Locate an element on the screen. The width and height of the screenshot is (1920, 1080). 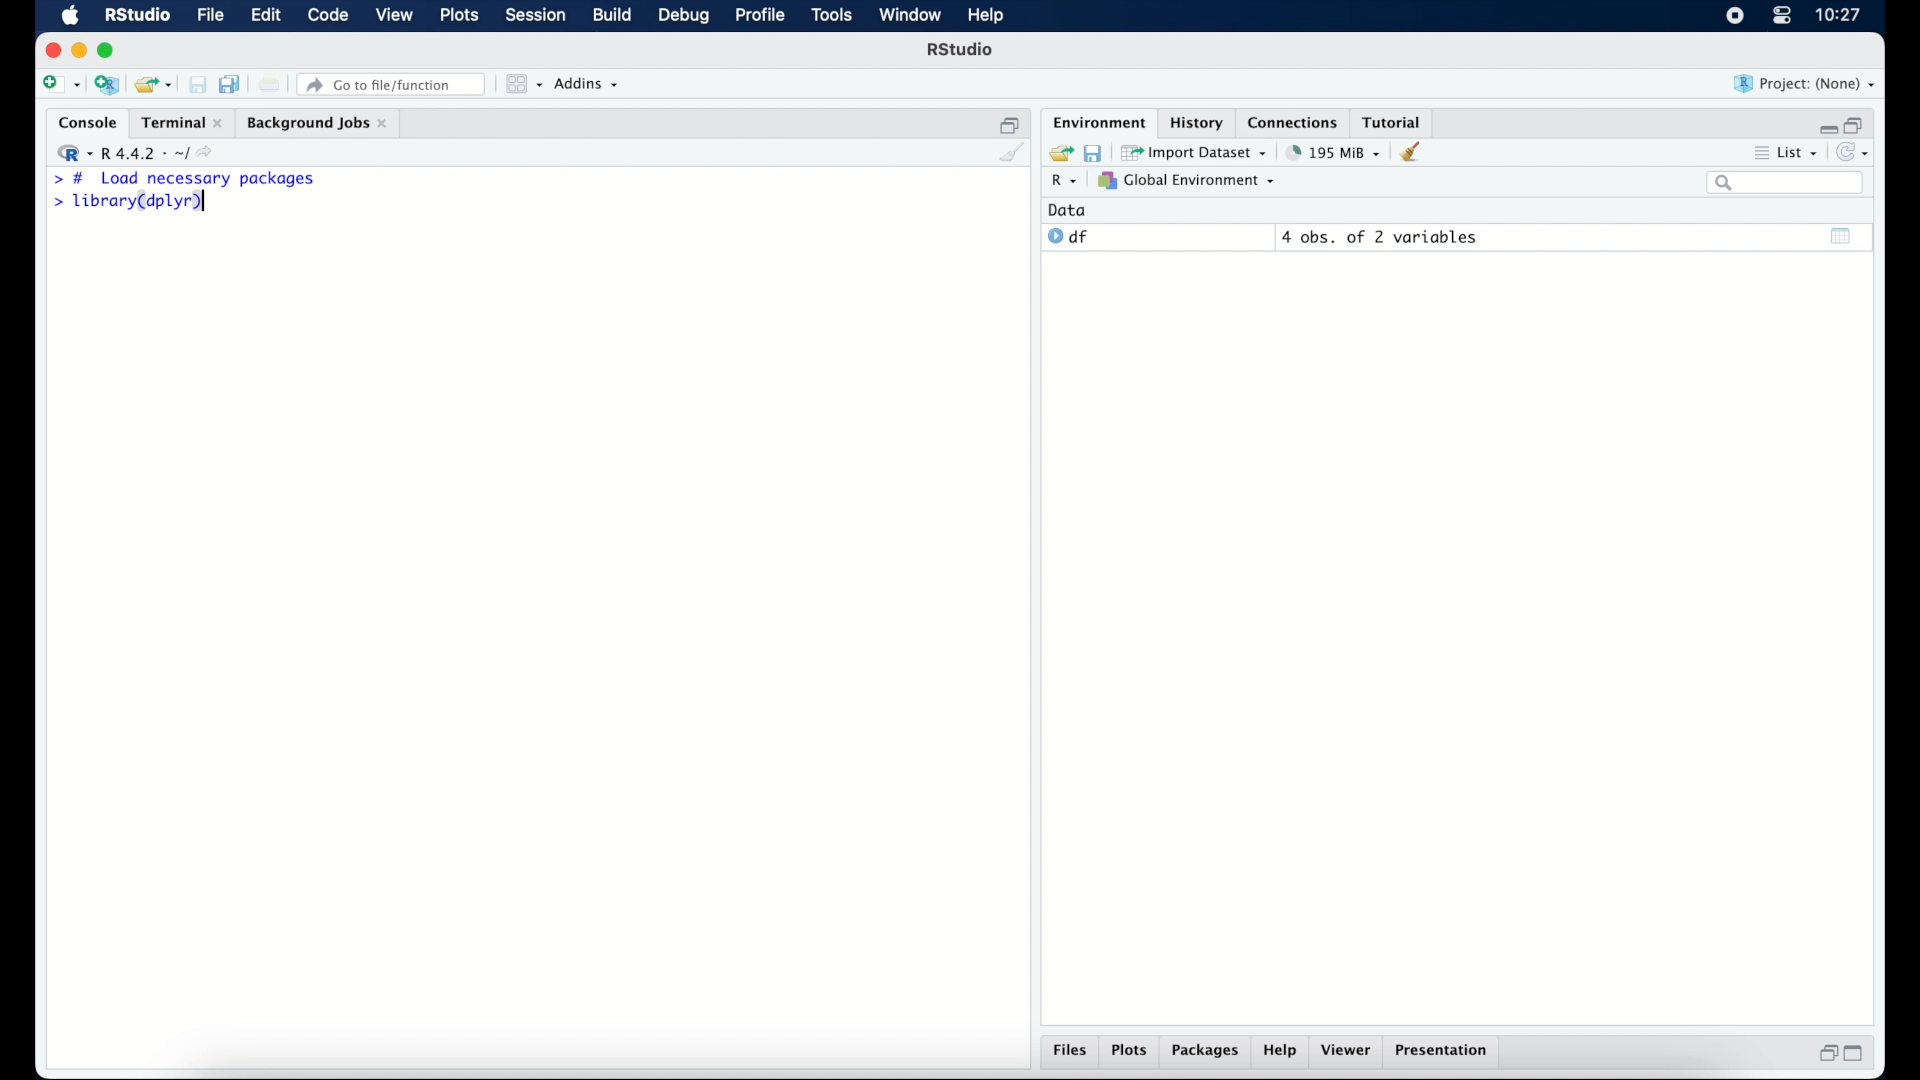
create new file is located at coordinates (60, 86).